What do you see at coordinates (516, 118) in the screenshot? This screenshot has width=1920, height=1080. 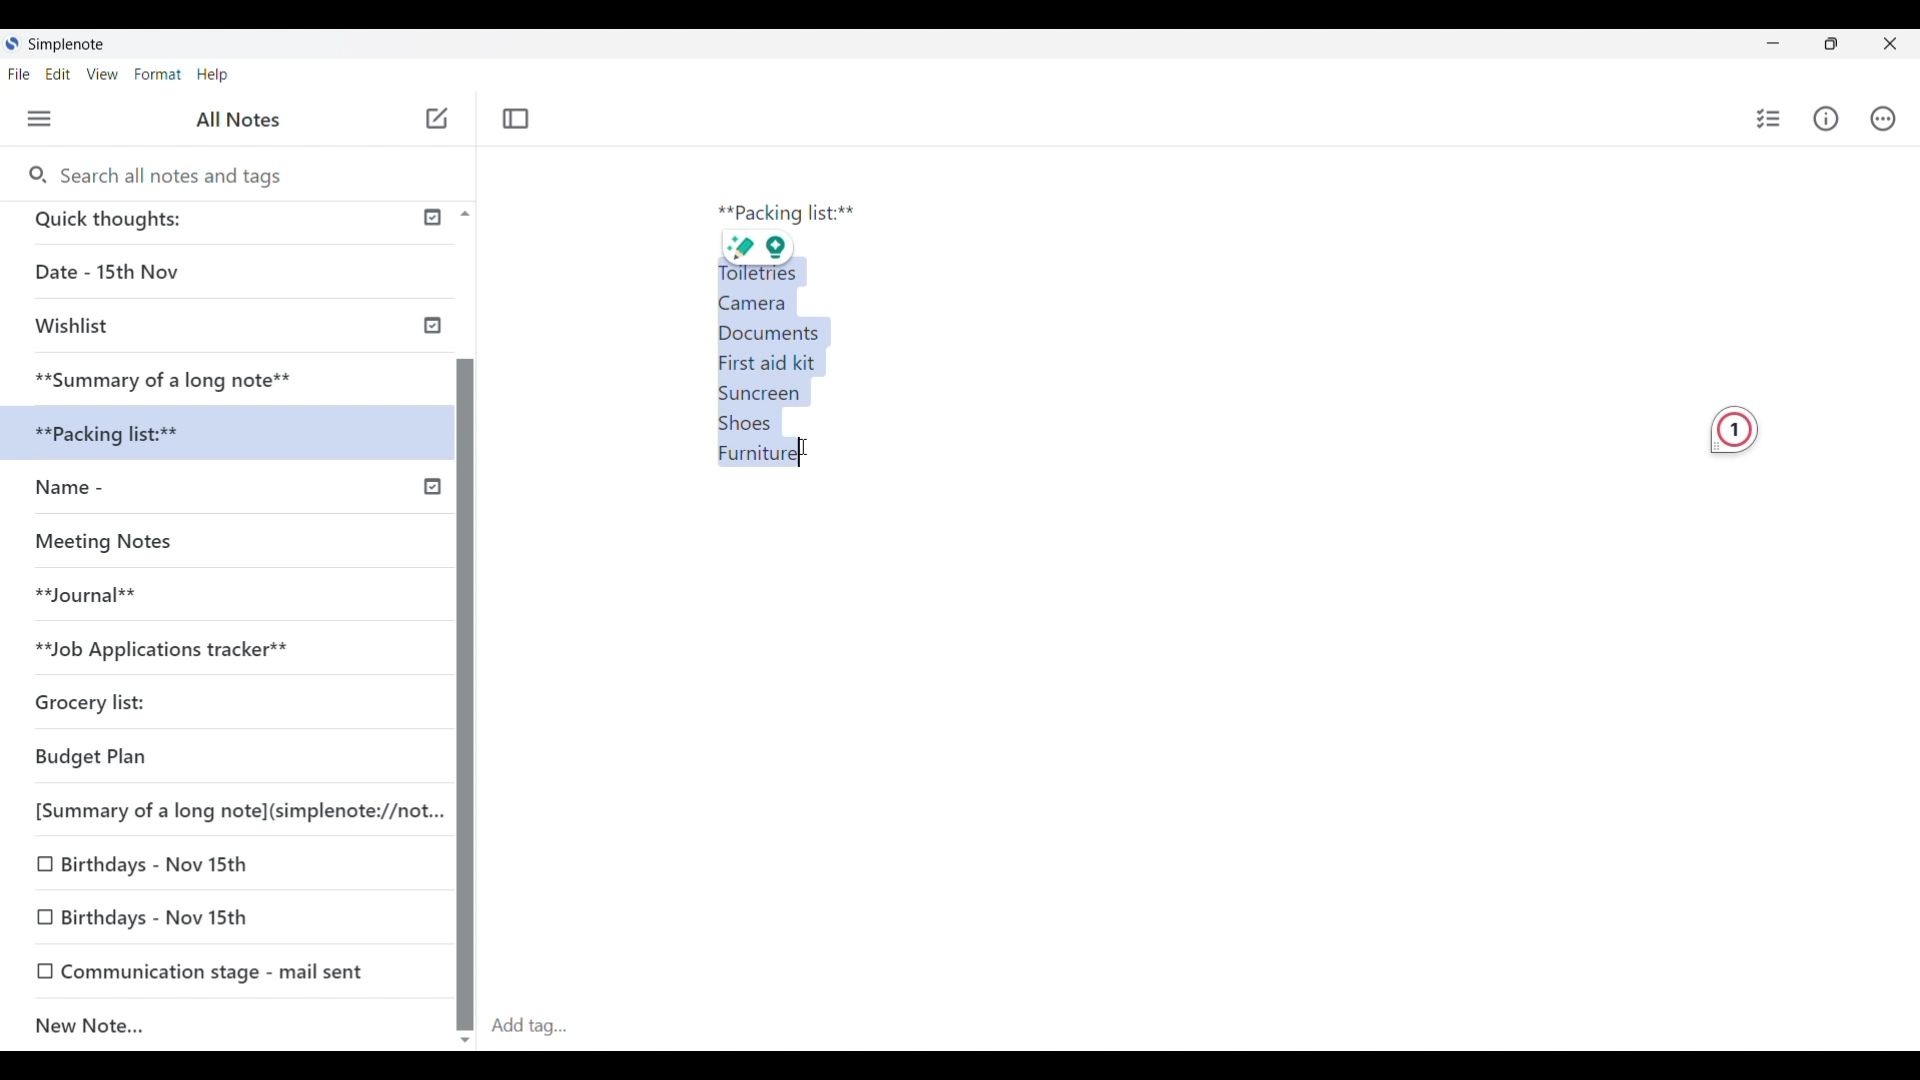 I see `Toggle focus mode` at bounding box center [516, 118].